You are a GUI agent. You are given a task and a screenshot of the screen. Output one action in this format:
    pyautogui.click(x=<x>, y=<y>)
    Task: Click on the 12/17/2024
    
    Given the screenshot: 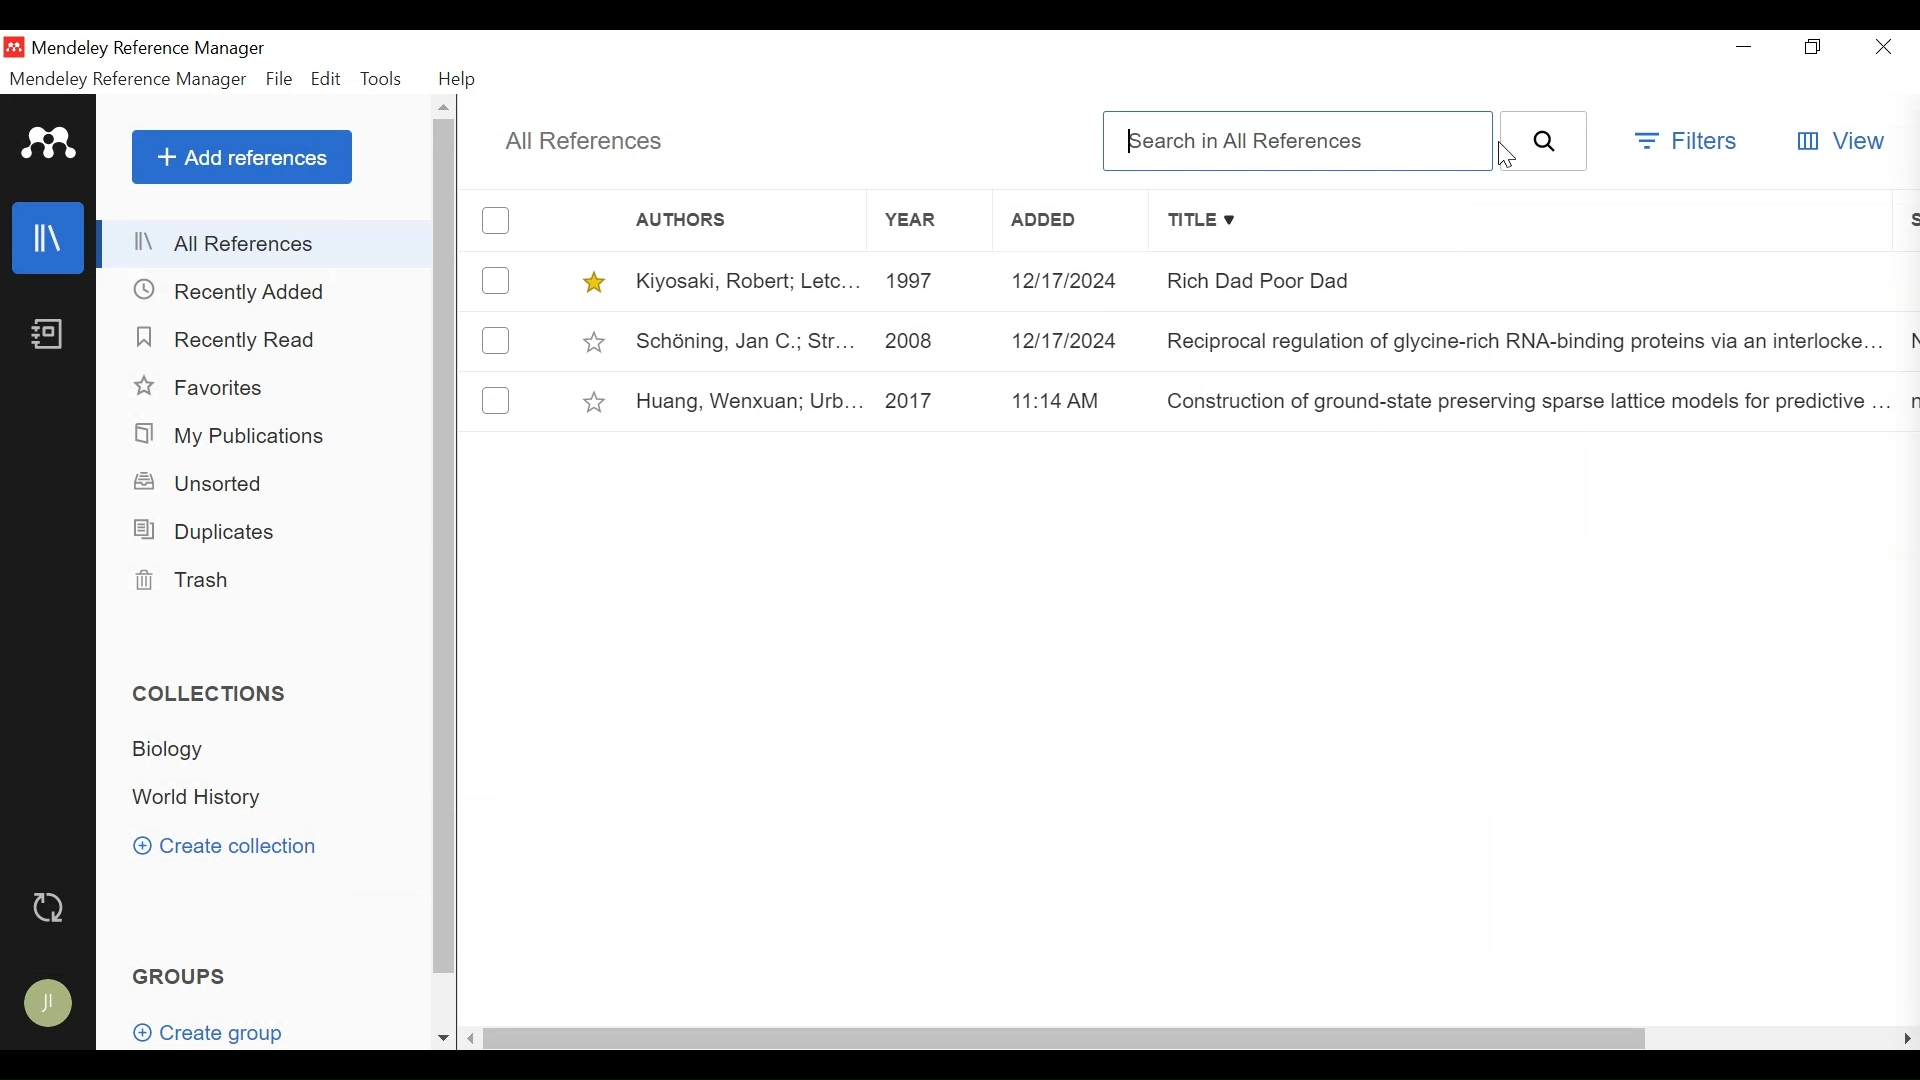 What is the action you would take?
    pyautogui.click(x=1070, y=339)
    